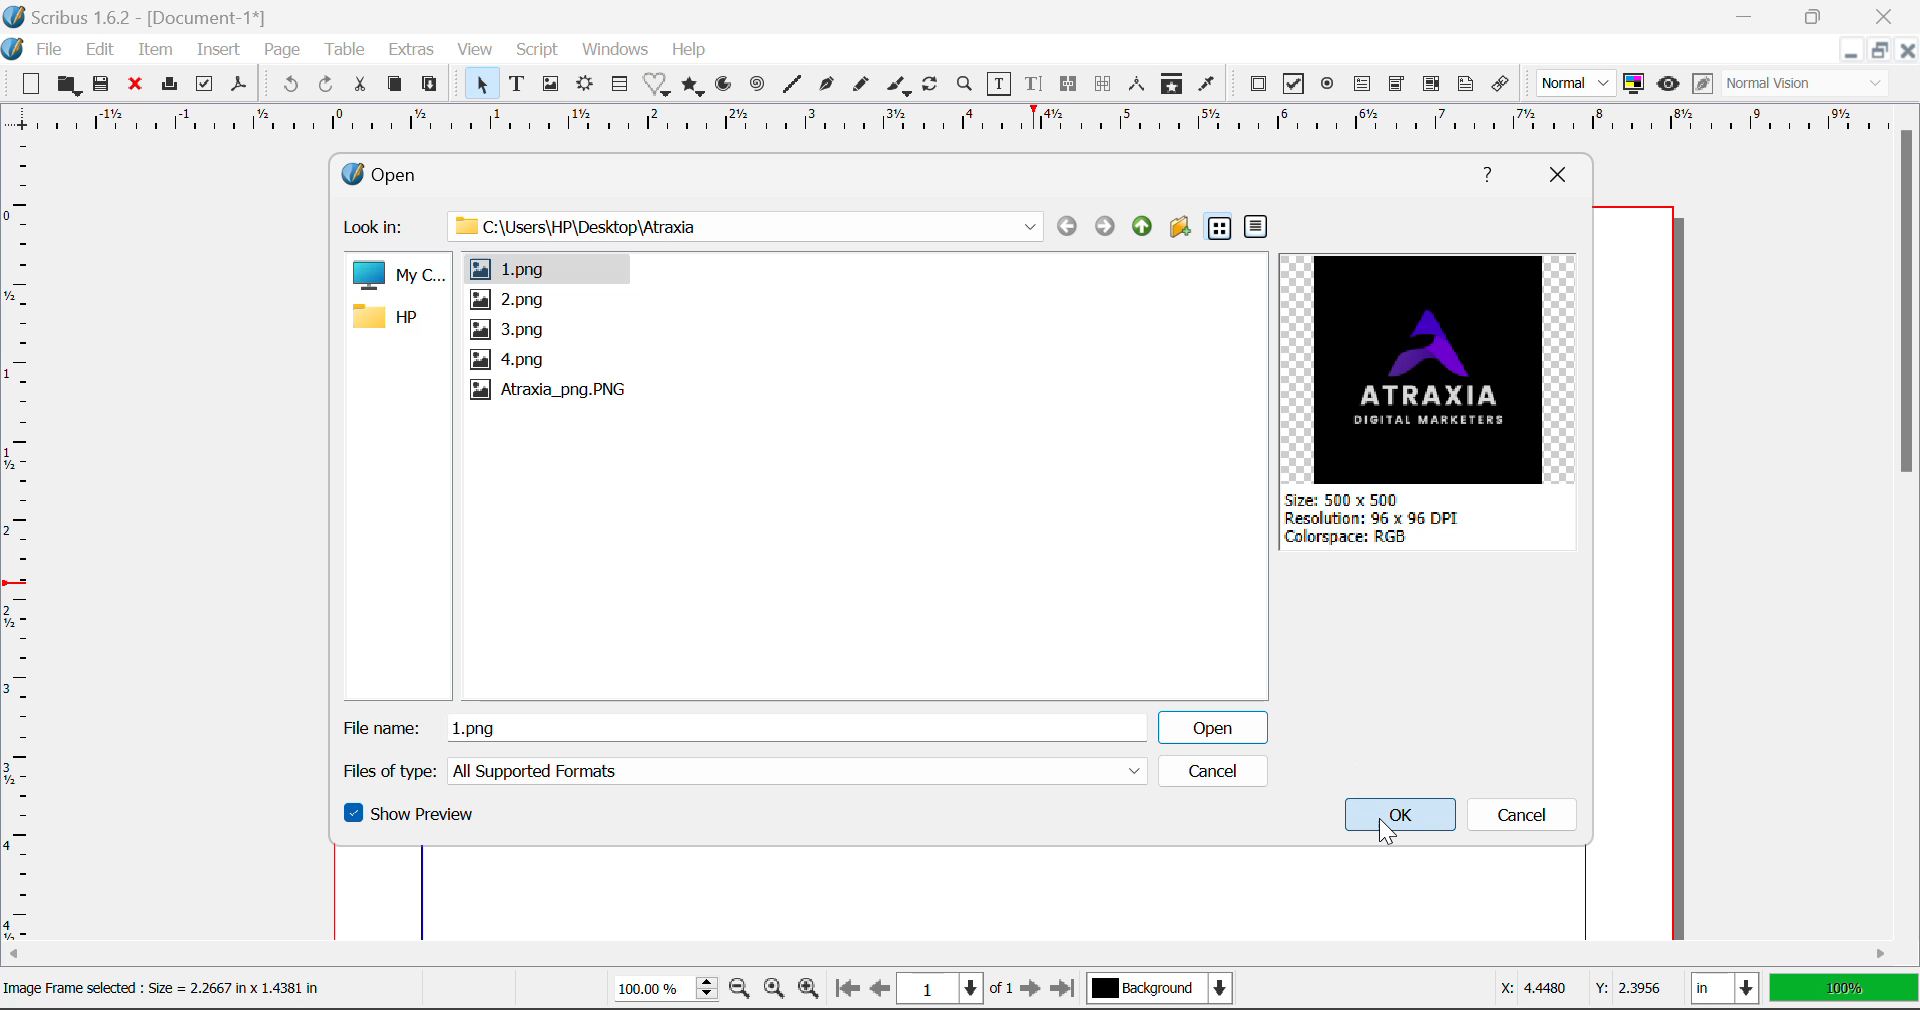 This screenshot has height=1010, width=1920. What do you see at coordinates (1702, 84) in the screenshot?
I see `Edit in Preview Mode` at bounding box center [1702, 84].